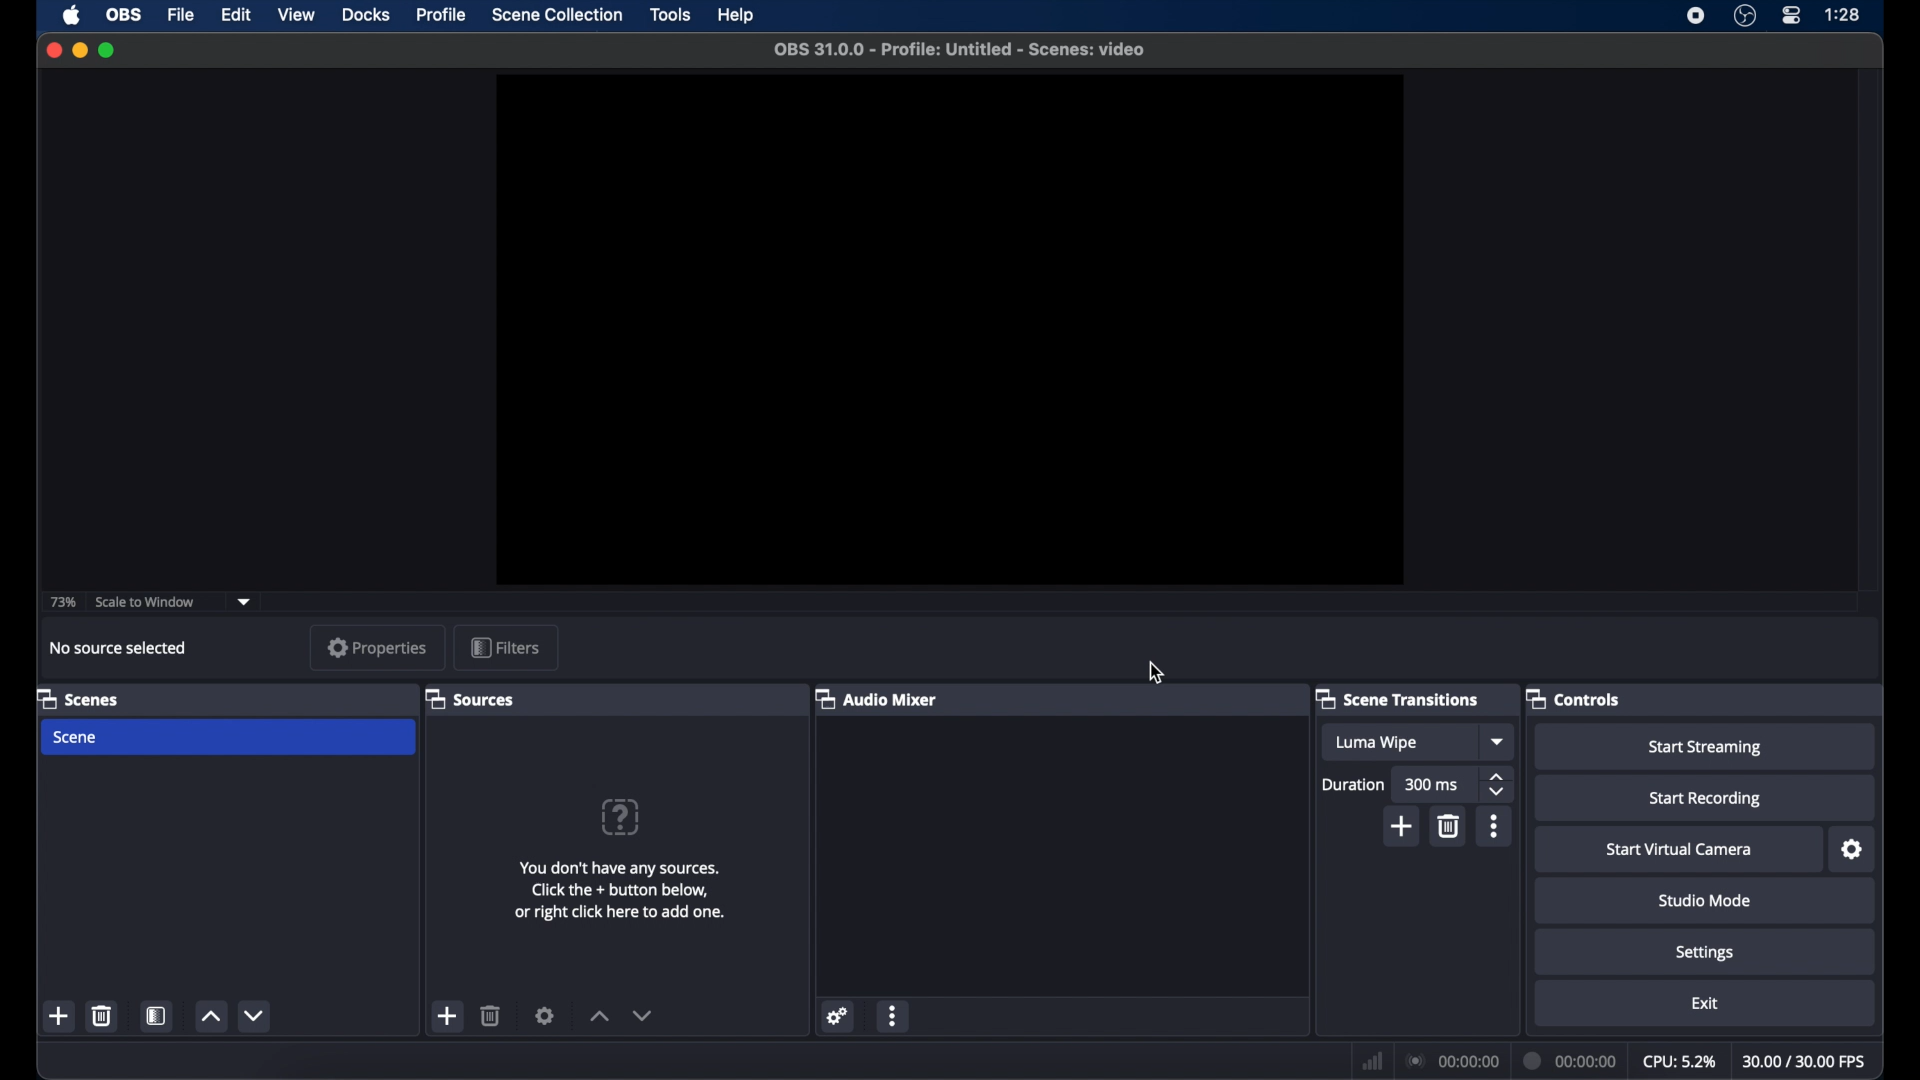  What do you see at coordinates (158, 1016) in the screenshot?
I see `scene filters` at bounding box center [158, 1016].